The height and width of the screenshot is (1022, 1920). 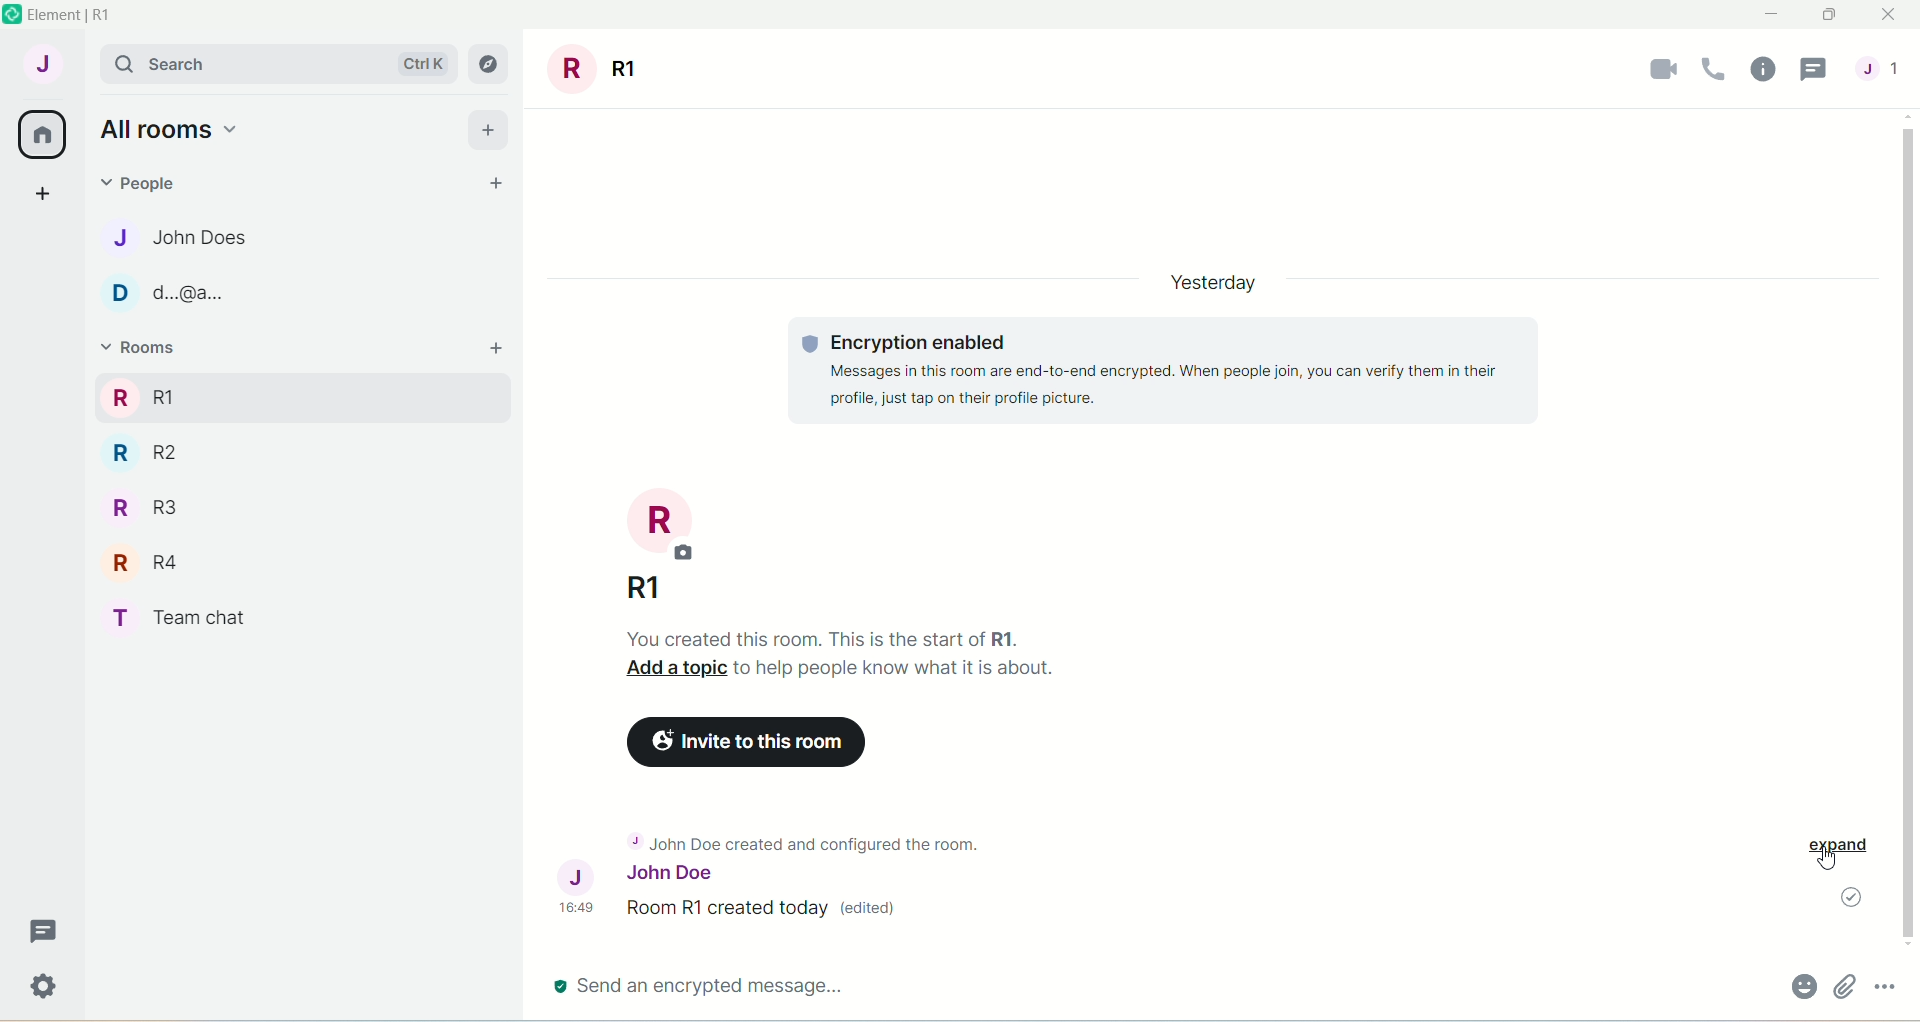 I want to click on video call, so click(x=1659, y=72).